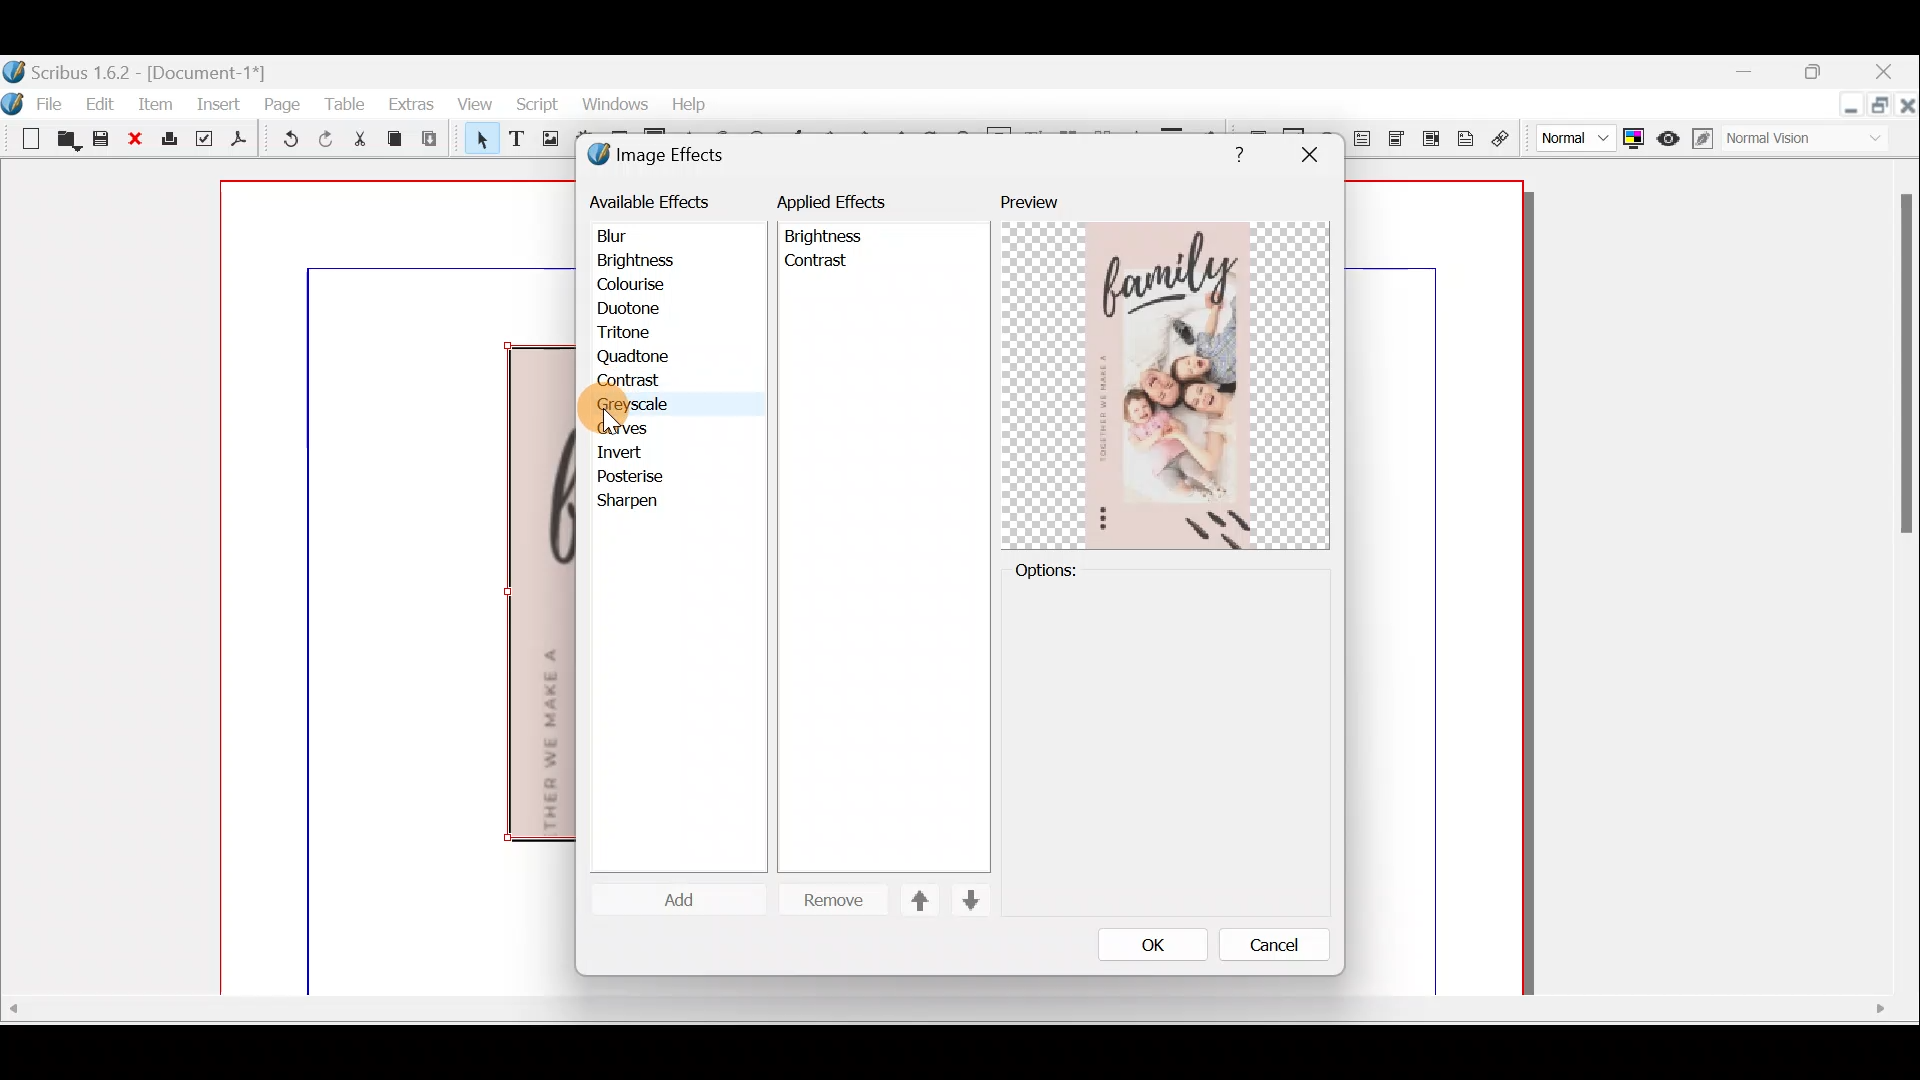 This screenshot has height=1080, width=1920. I want to click on Close, so click(1907, 107).